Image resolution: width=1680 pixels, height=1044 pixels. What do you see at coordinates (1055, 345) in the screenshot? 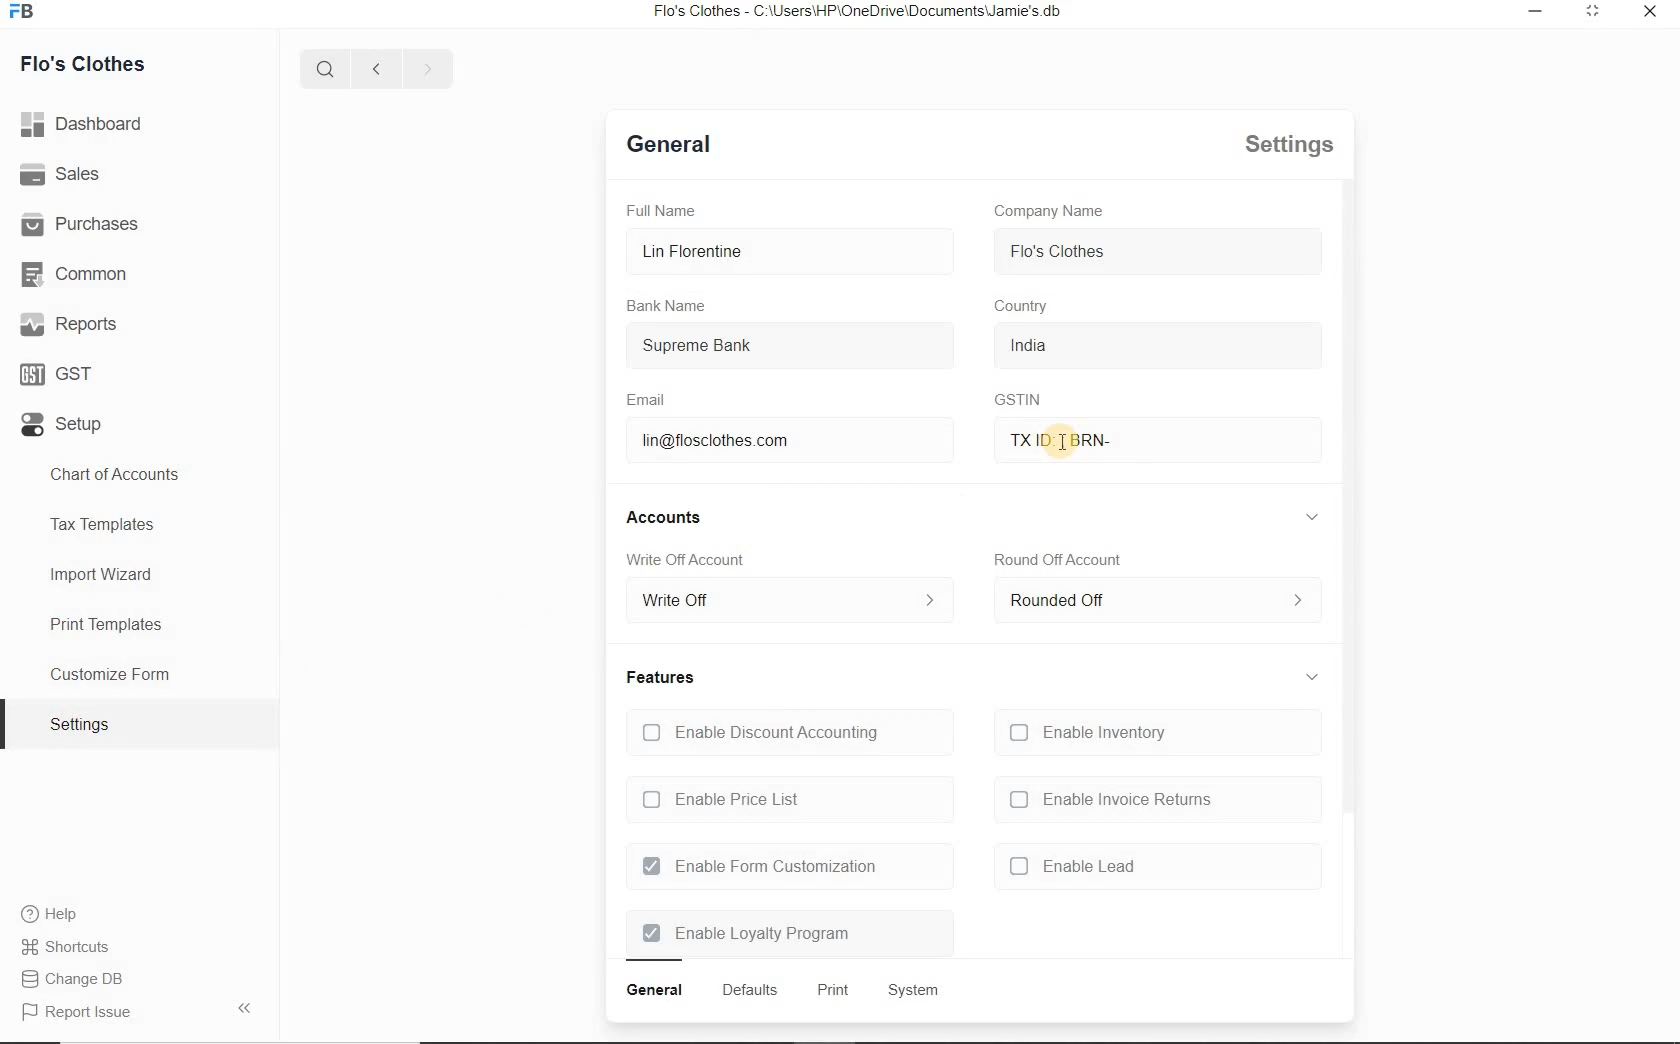
I see `india` at bounding box center [1055, 345].